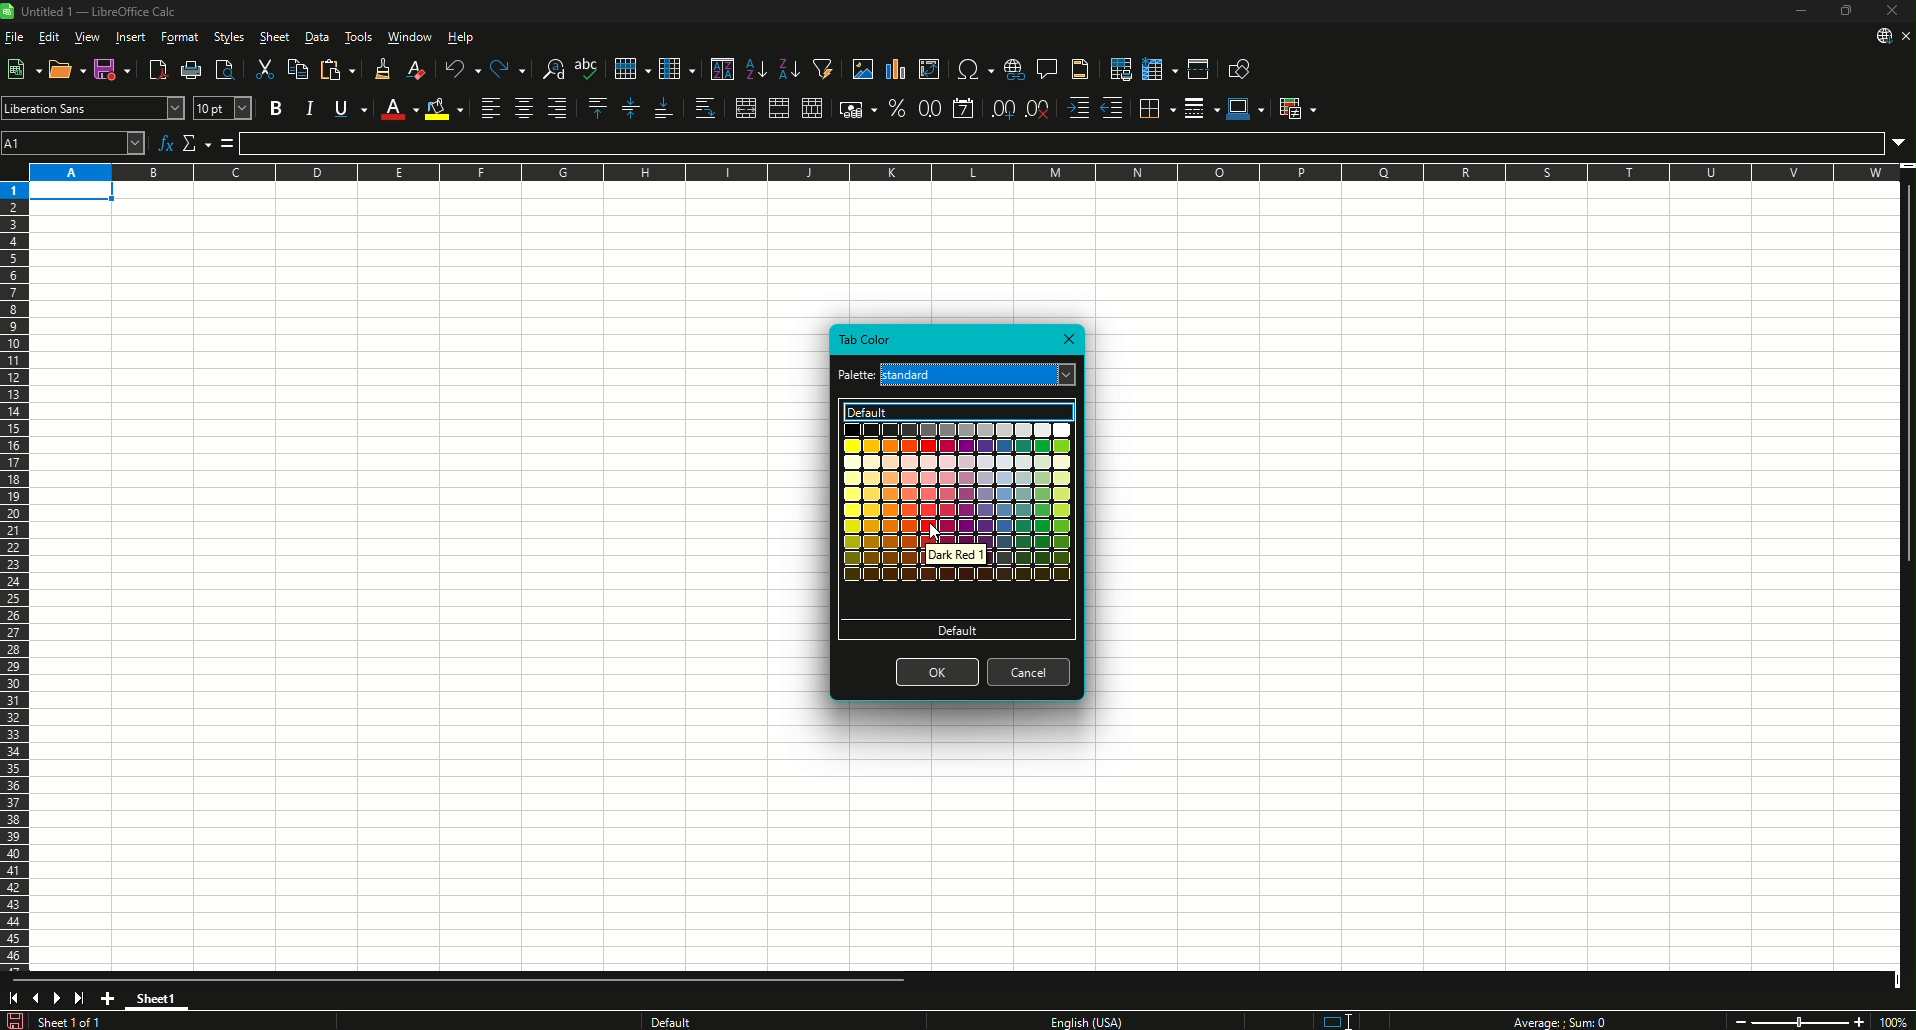 The image size is (1916, 1030). Describe the element at coordinates (74, 1021) in the screenshot. I see `Text` at that location.